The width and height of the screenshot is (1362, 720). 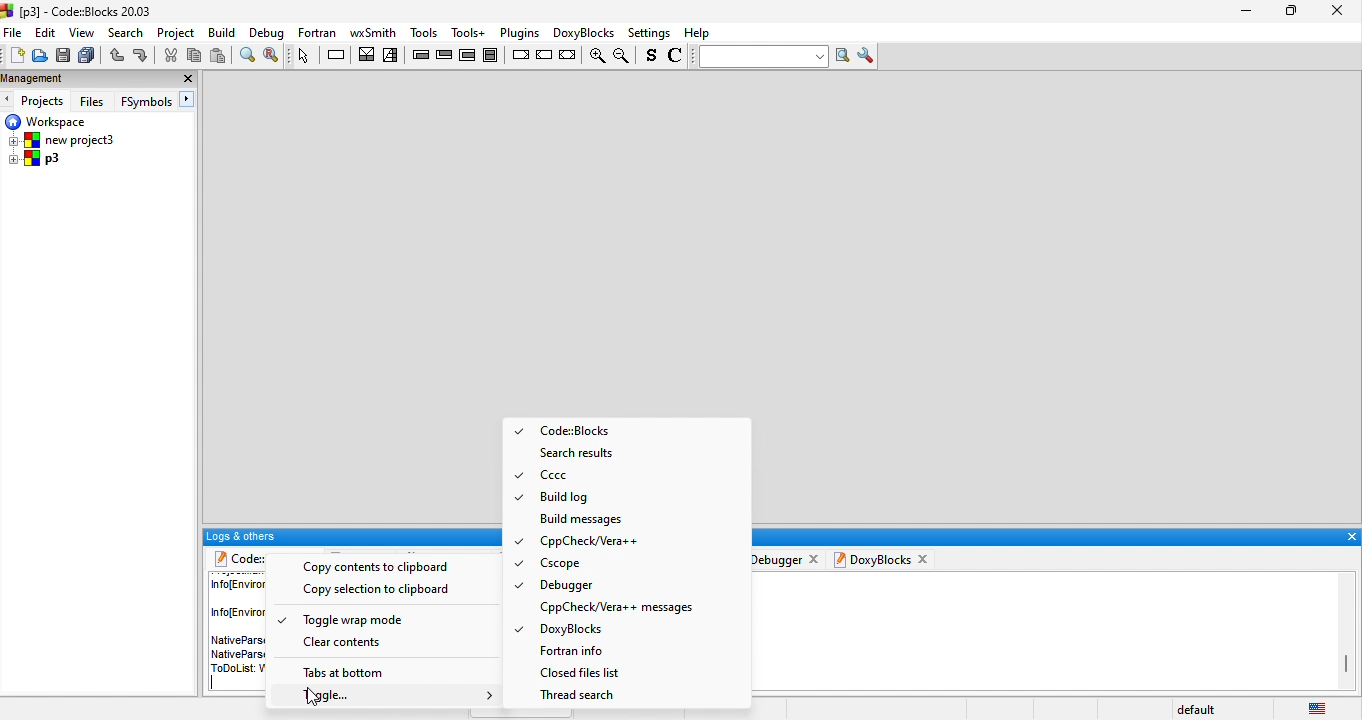 I want to click on Cccc, so click(x=576, y=476).